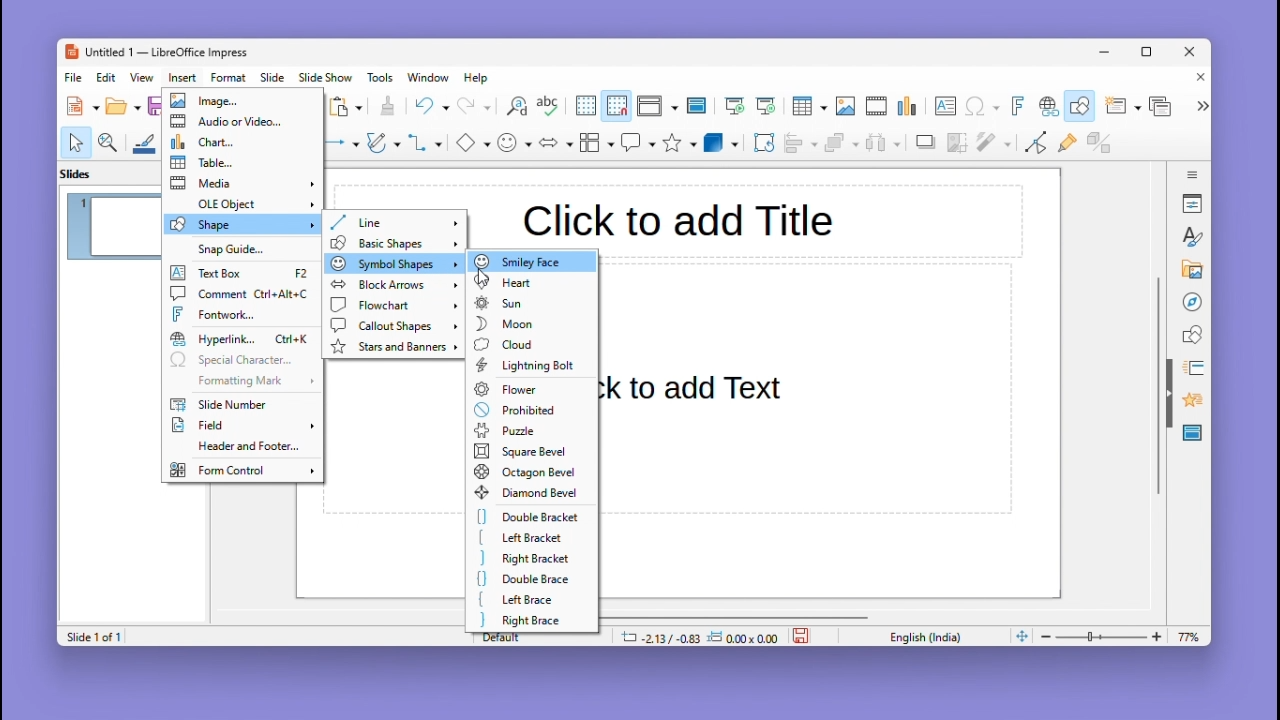 This screenshot has height=720, width=1280. What do you see at coordinates (1192, 300) in the screenshot?
I see `Navigator` at bounding box center [1192, 300].